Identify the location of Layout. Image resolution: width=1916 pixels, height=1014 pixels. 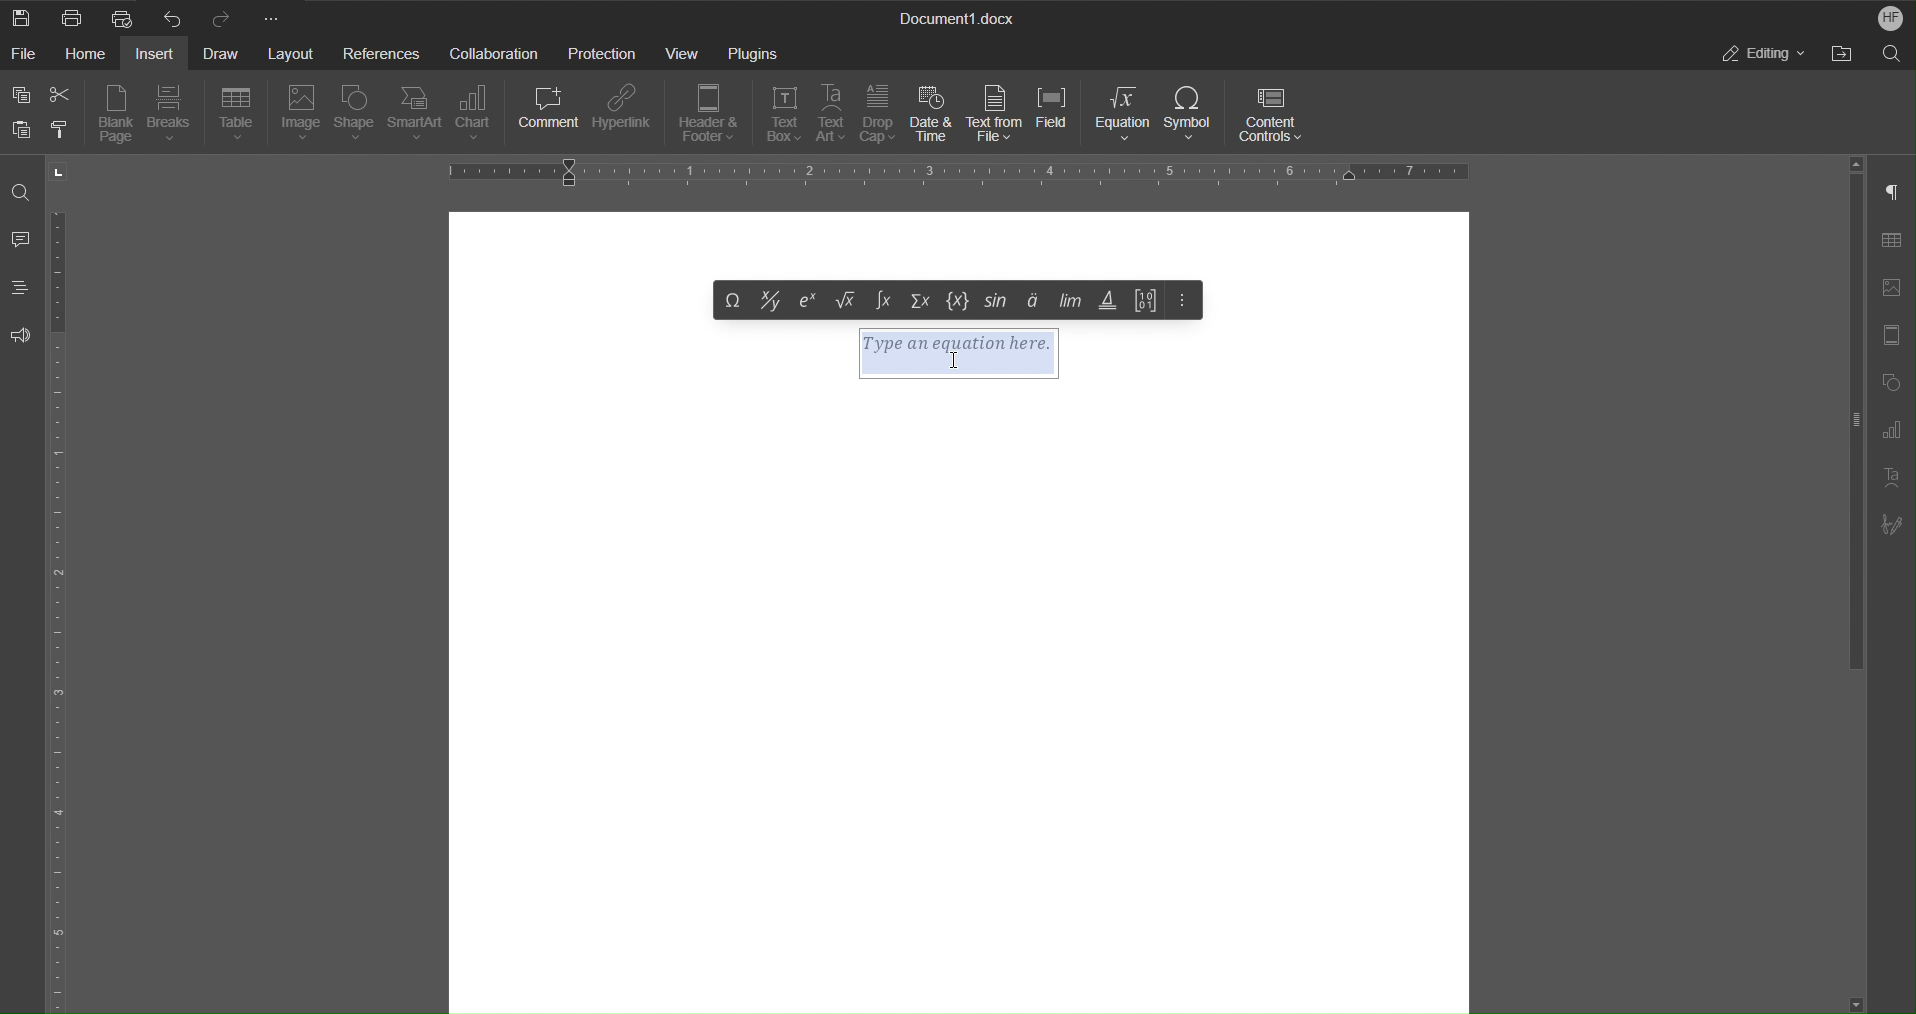
(287, 56).